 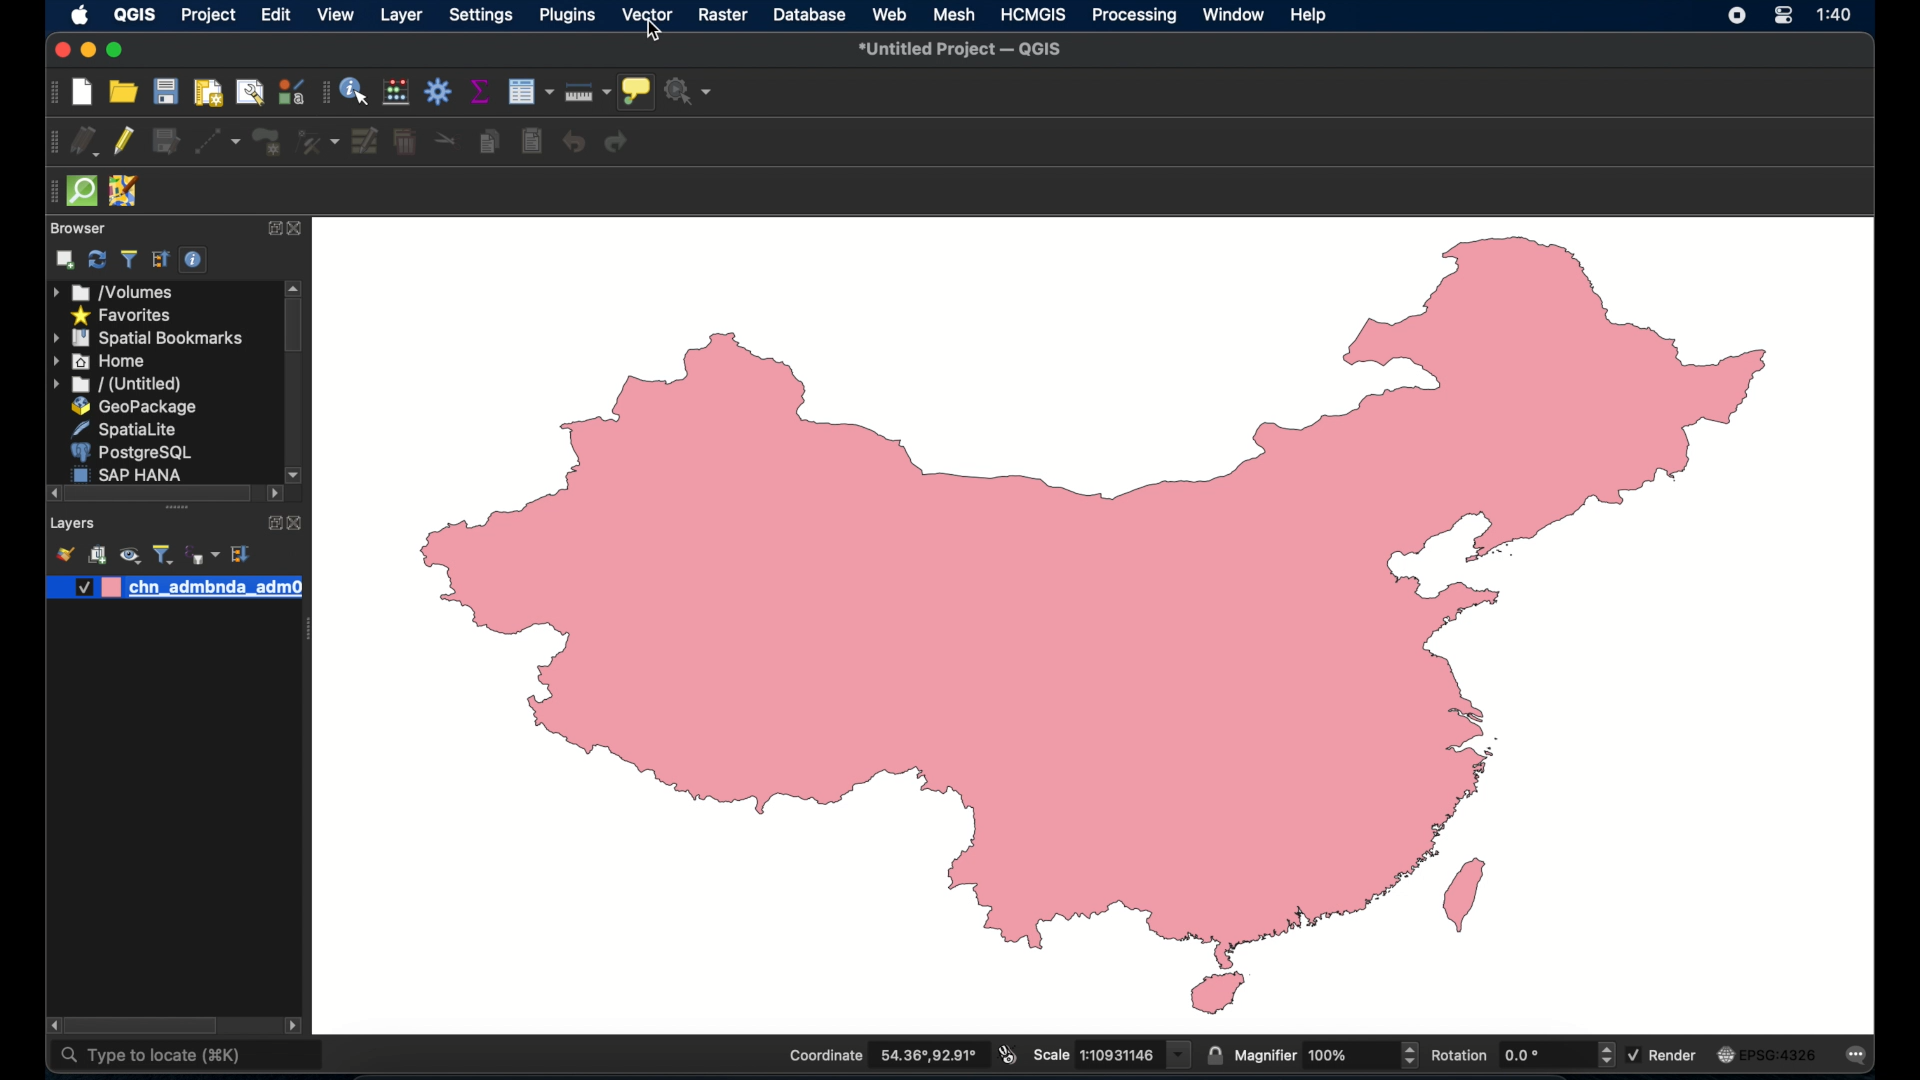 I want to click on magnifier, so click(x=1326, y=1054).